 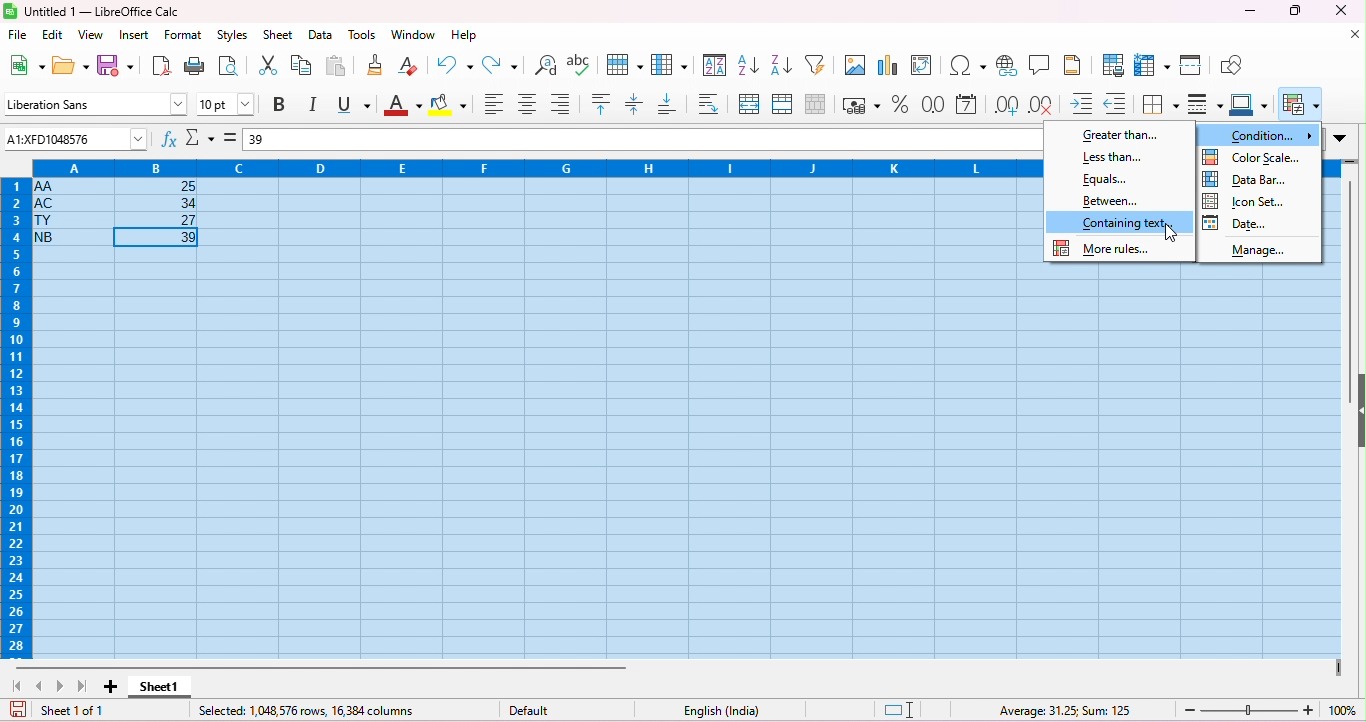 I want to click on styles, so click(x=236, y=37).